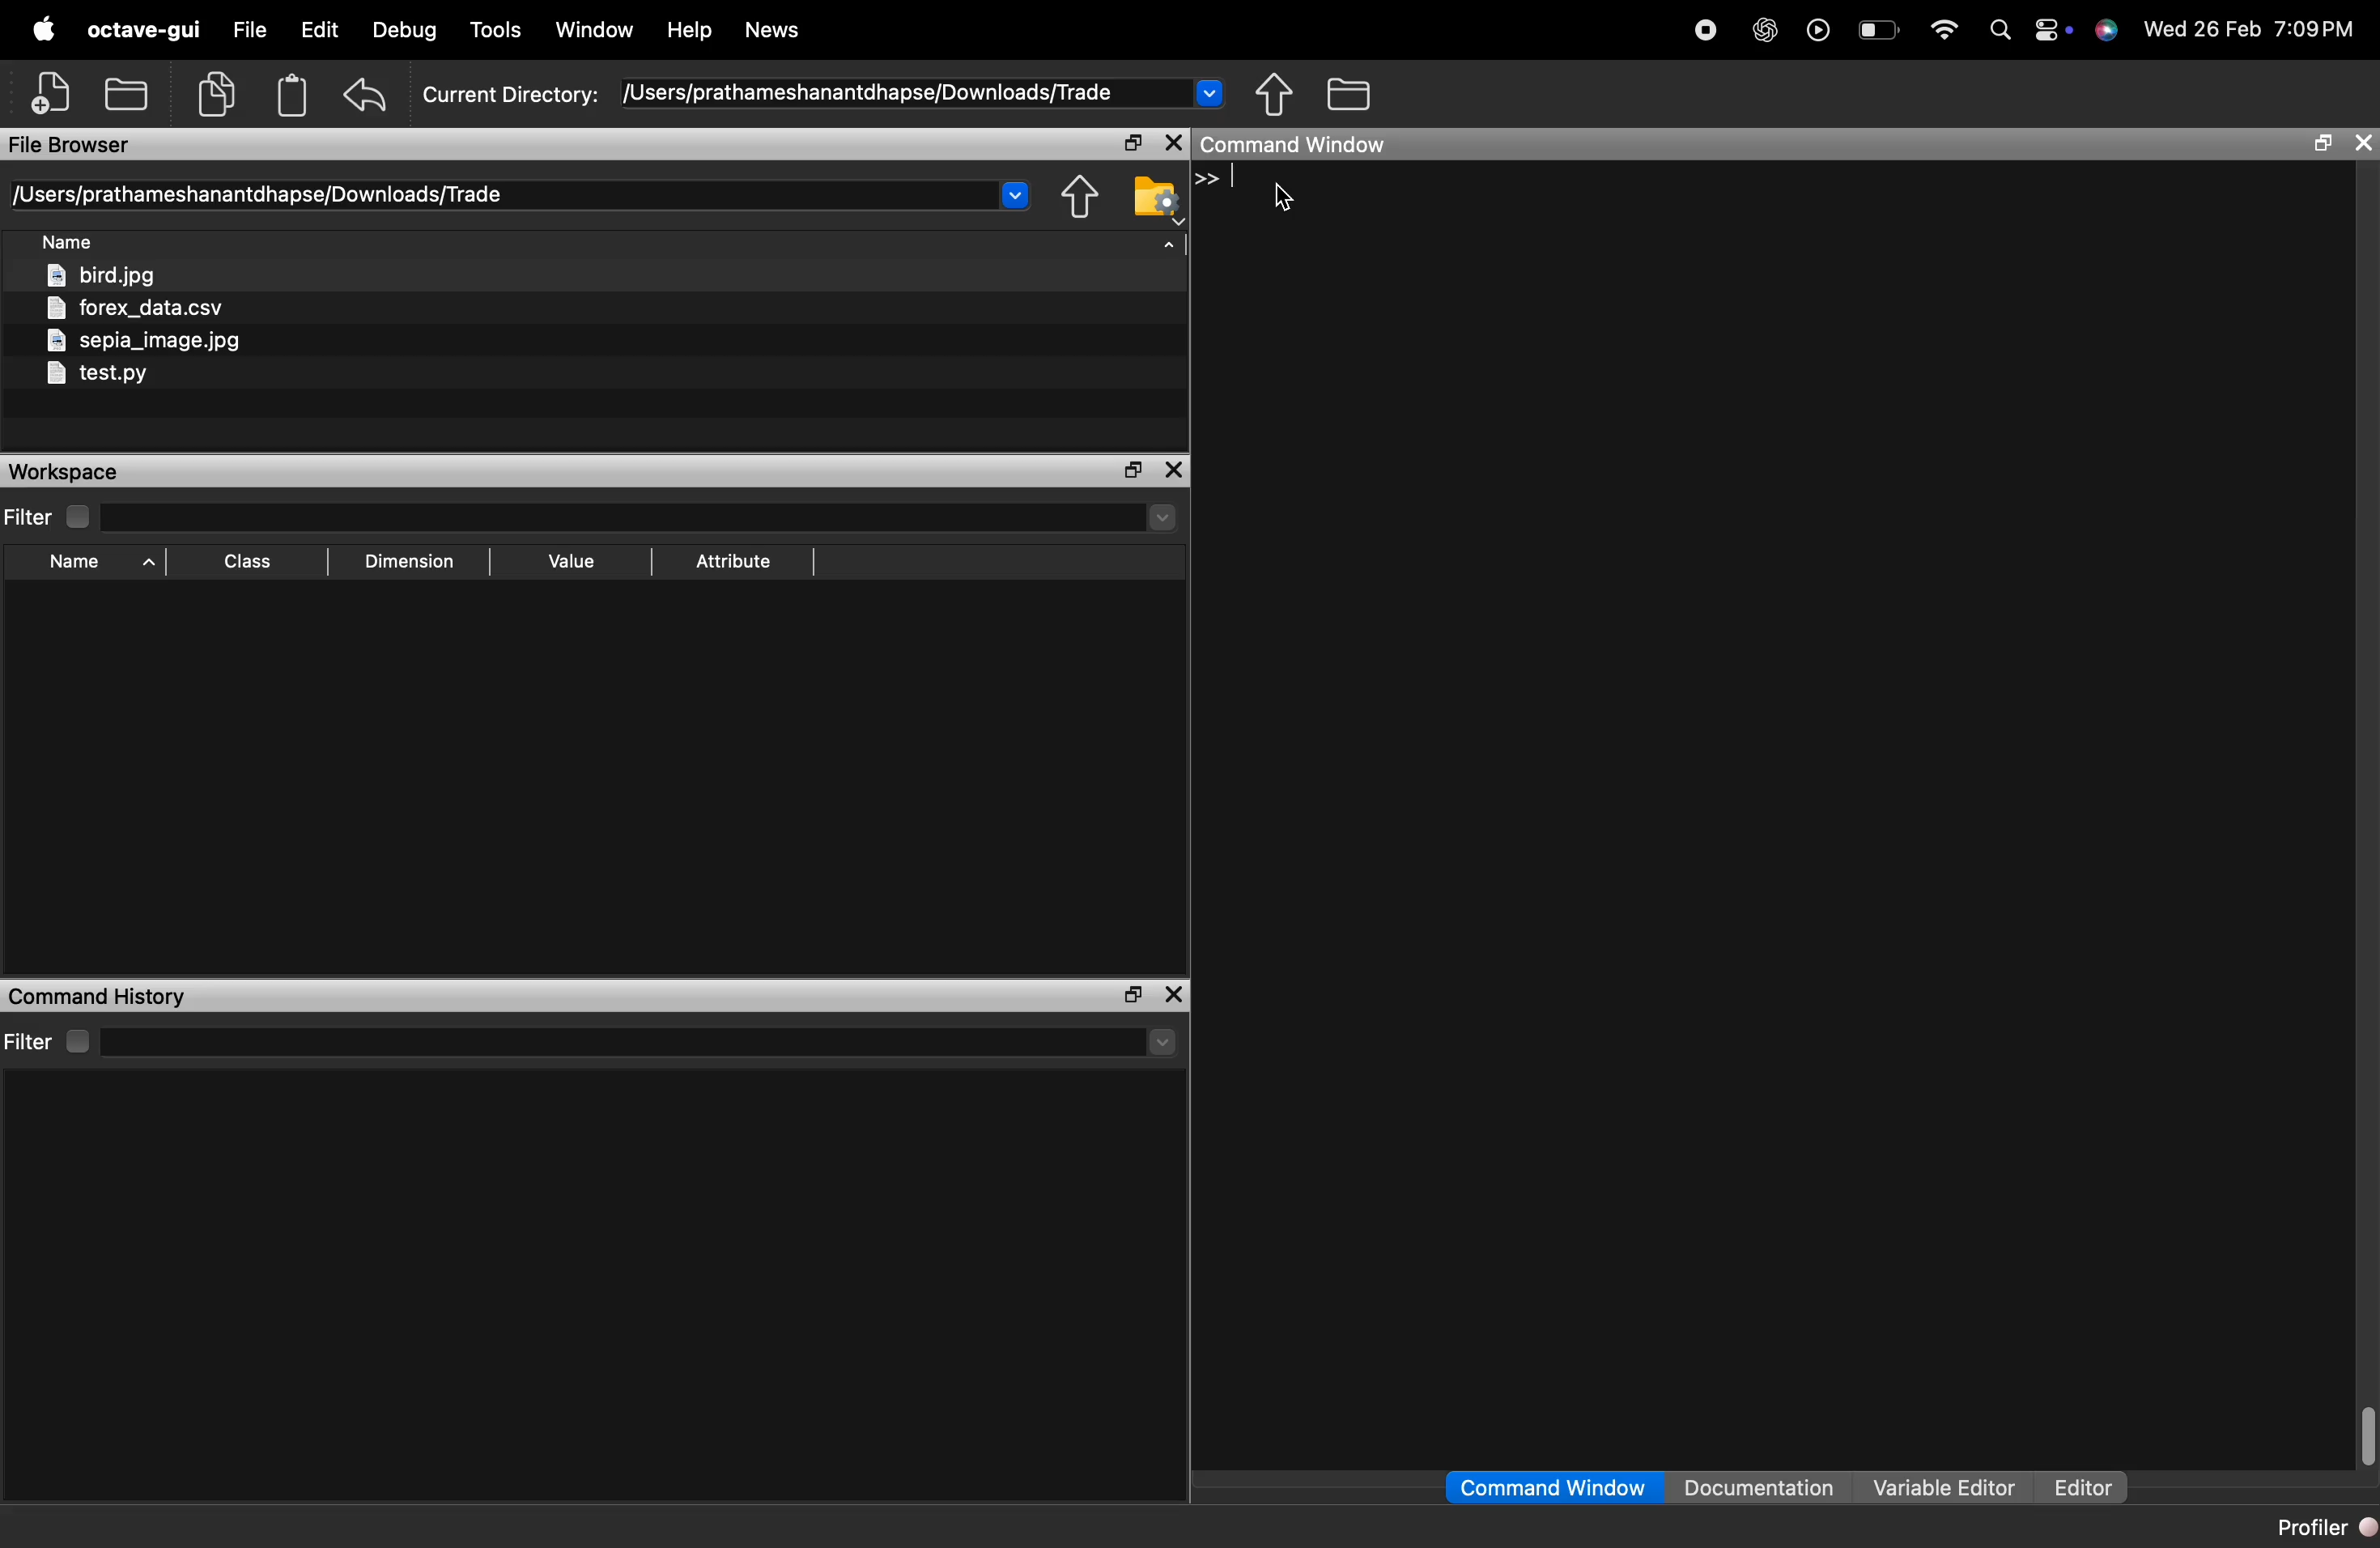  Describe the element at coordinates (1881, 32) in the screenshot. I see `battery` at that location.